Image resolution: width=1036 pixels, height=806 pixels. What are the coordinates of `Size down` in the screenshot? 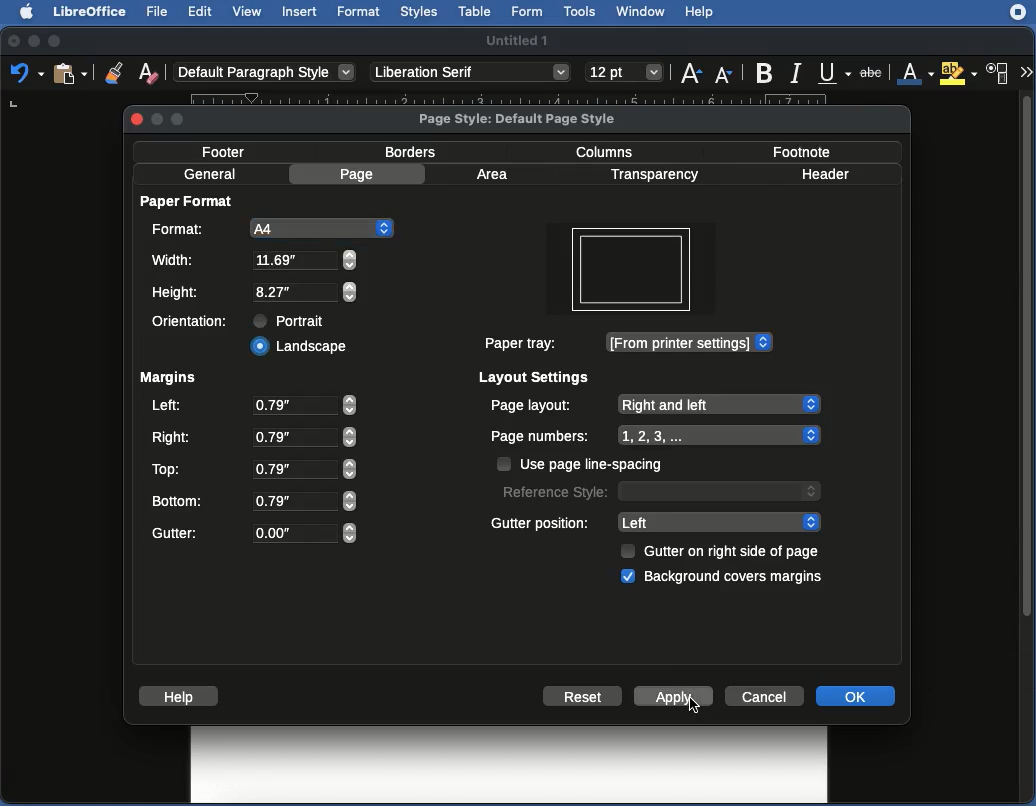 It's located at (725, 73).